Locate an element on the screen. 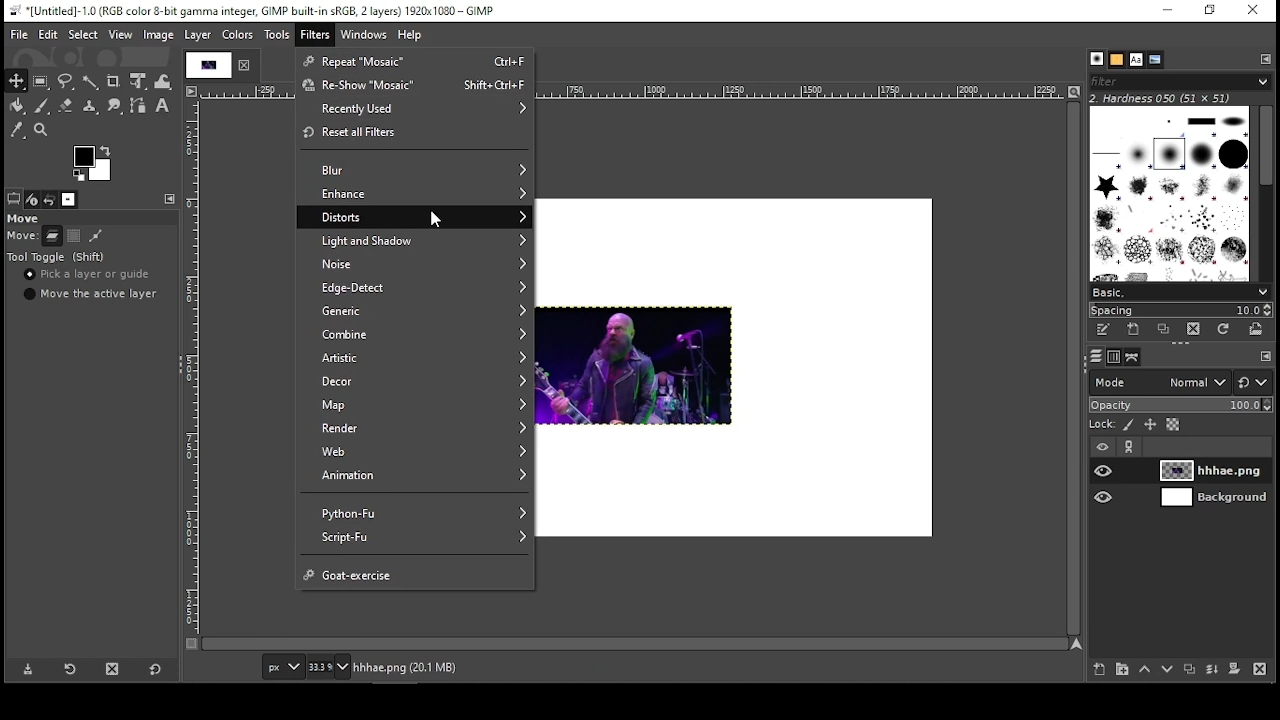  patterns is located at coordinates (1117, 60).